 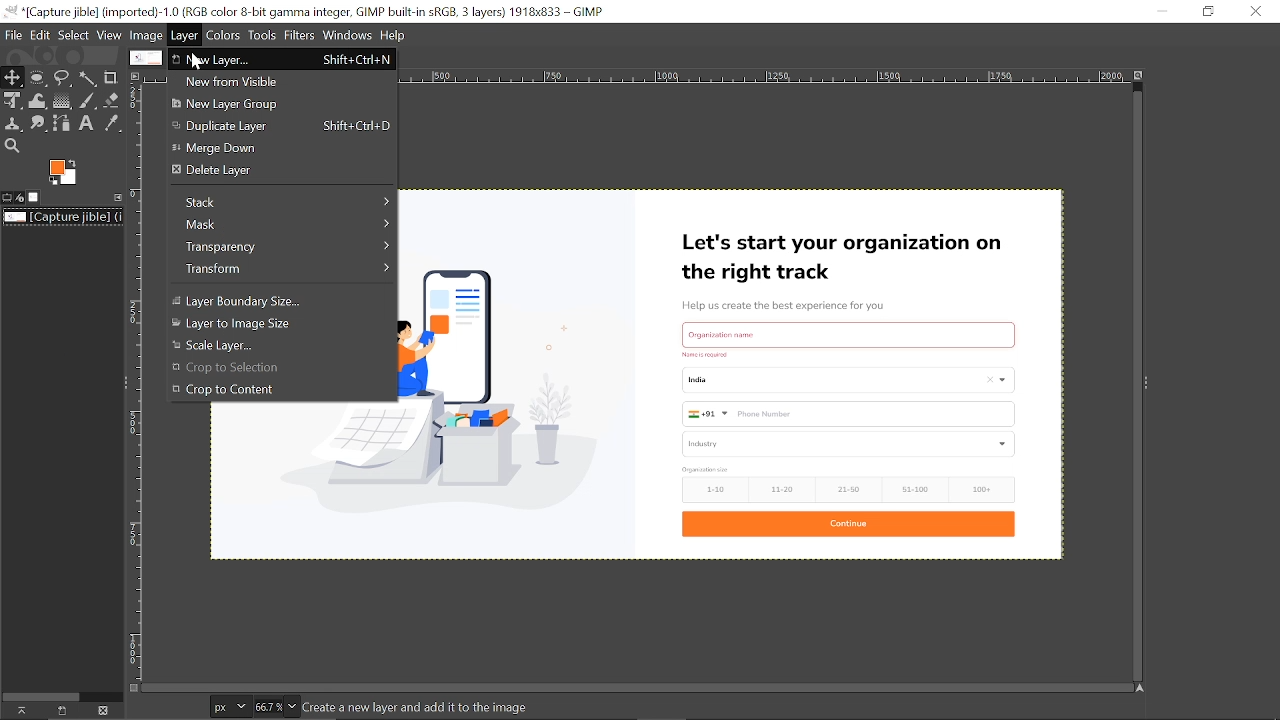 I want to click on Zoom options, so click(x=291, y=706).